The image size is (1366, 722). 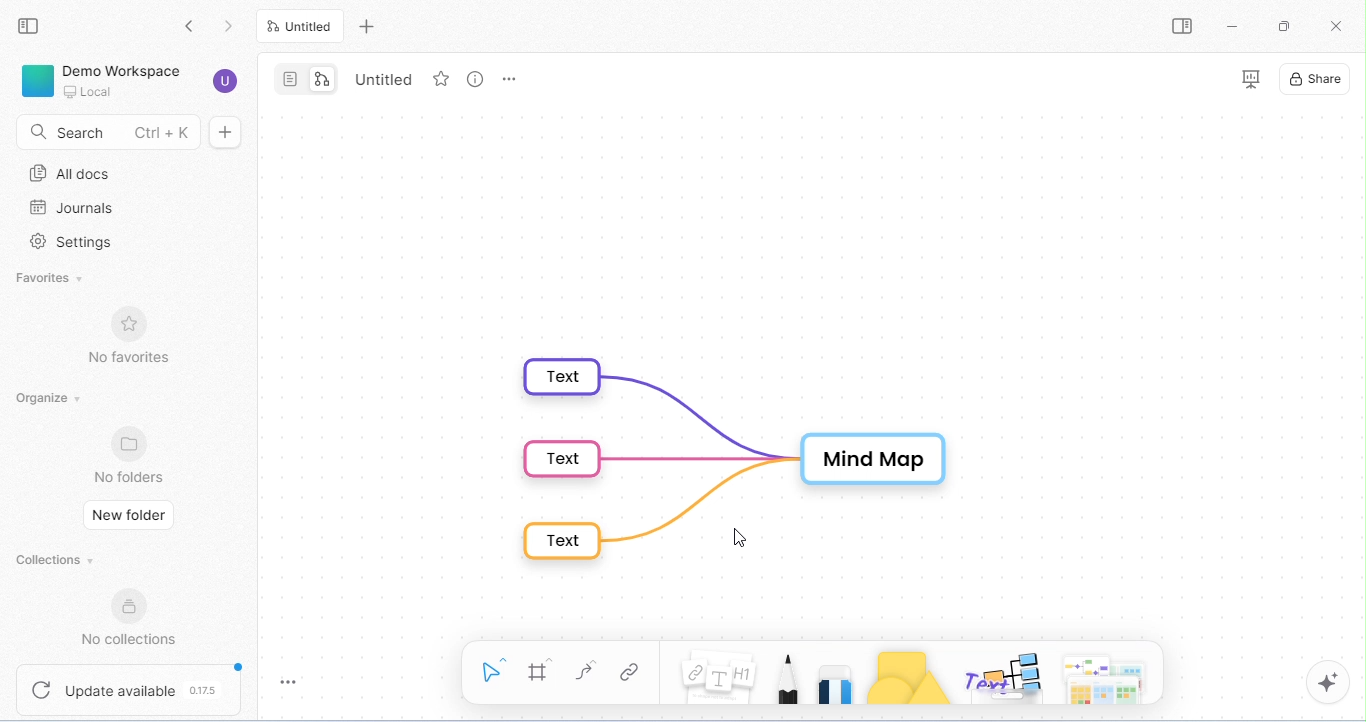 I want to click on open side bar, so click(x=1184, y=27).